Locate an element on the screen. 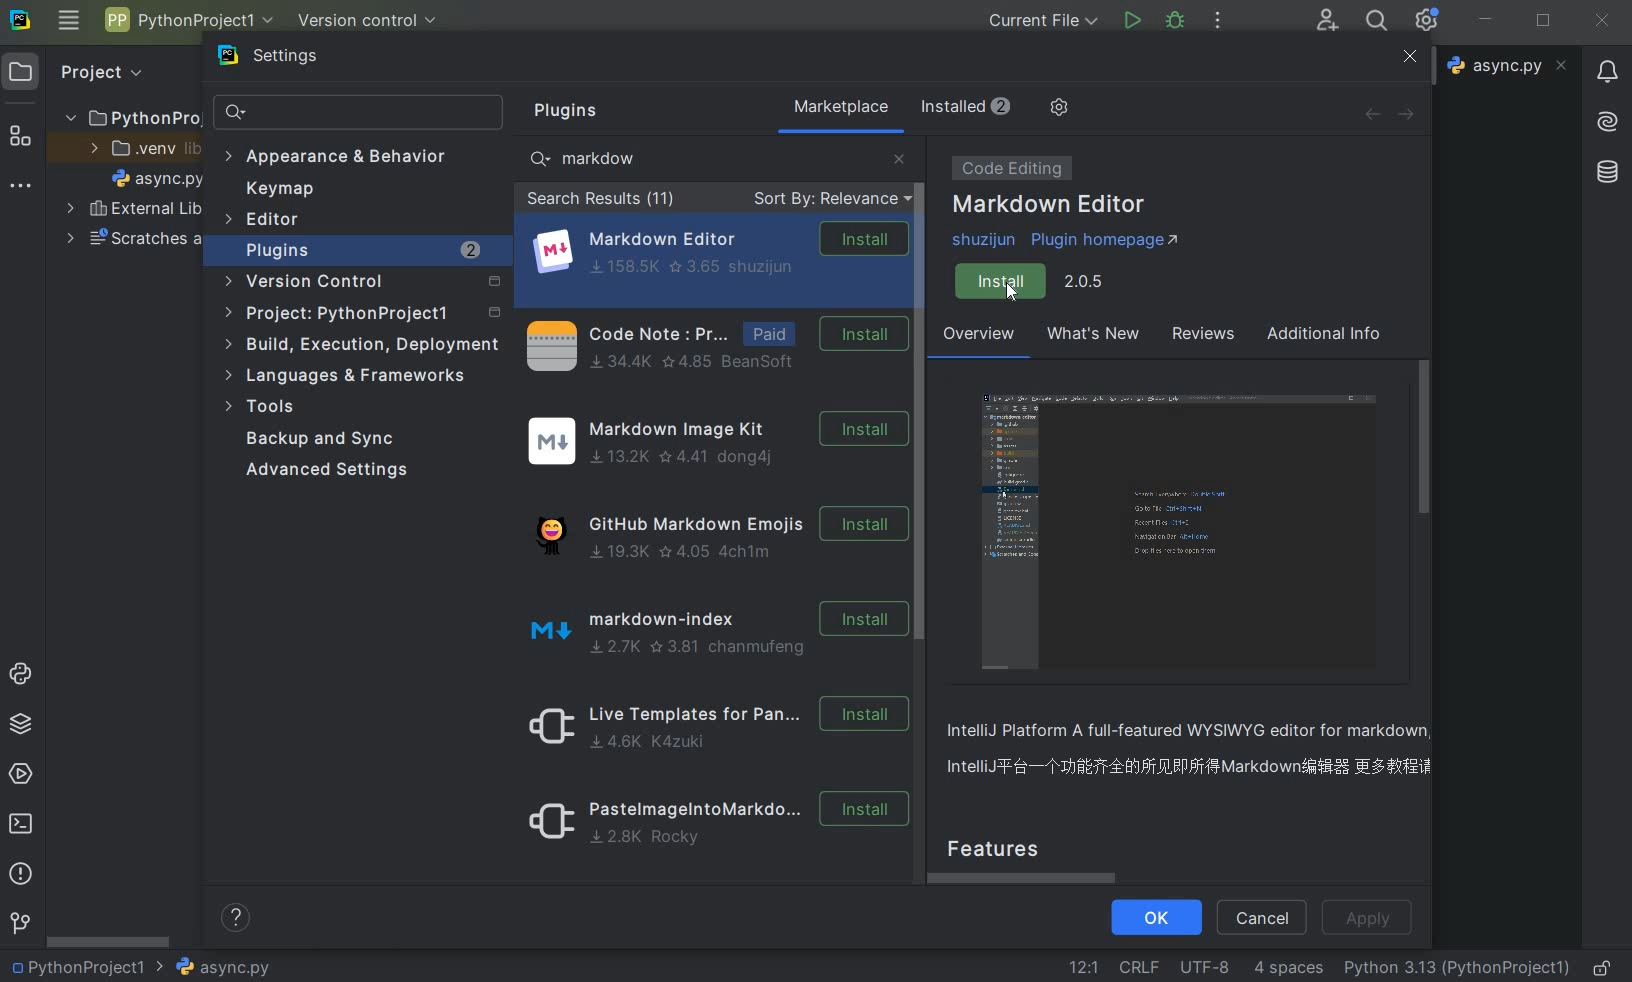 This screenshot has width=1632, height=982. advanced settings is located at coordinates (330, 470).